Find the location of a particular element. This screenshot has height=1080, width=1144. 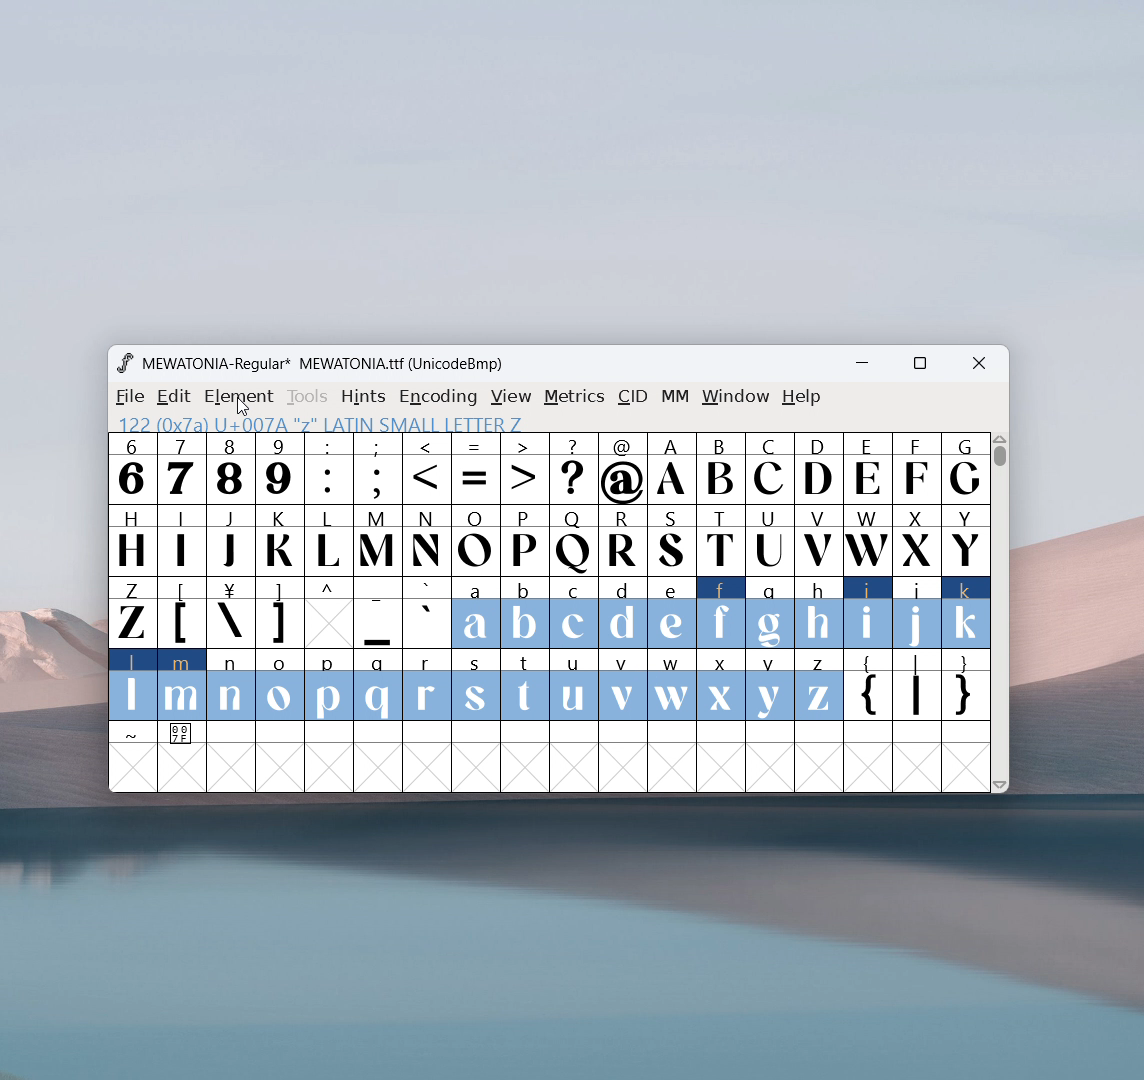

[ is located at coordinates (182, 613).